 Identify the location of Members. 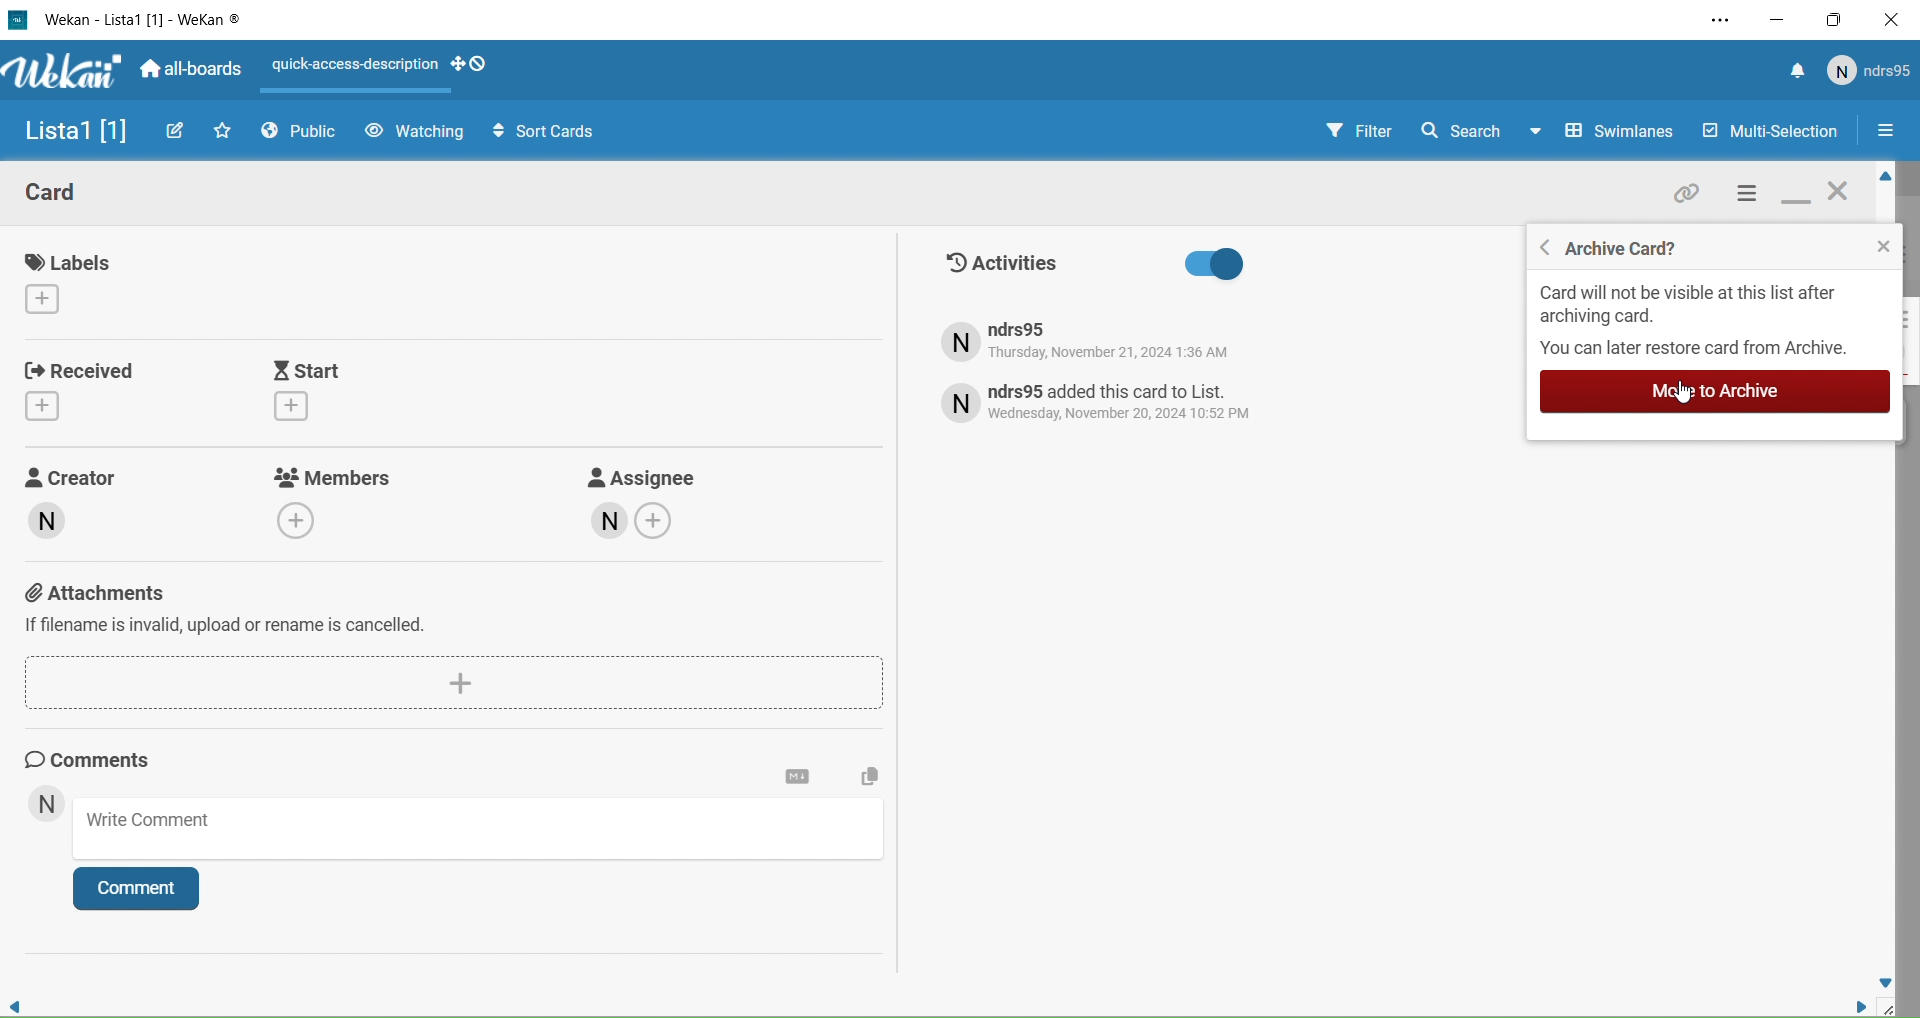
(325, 504).